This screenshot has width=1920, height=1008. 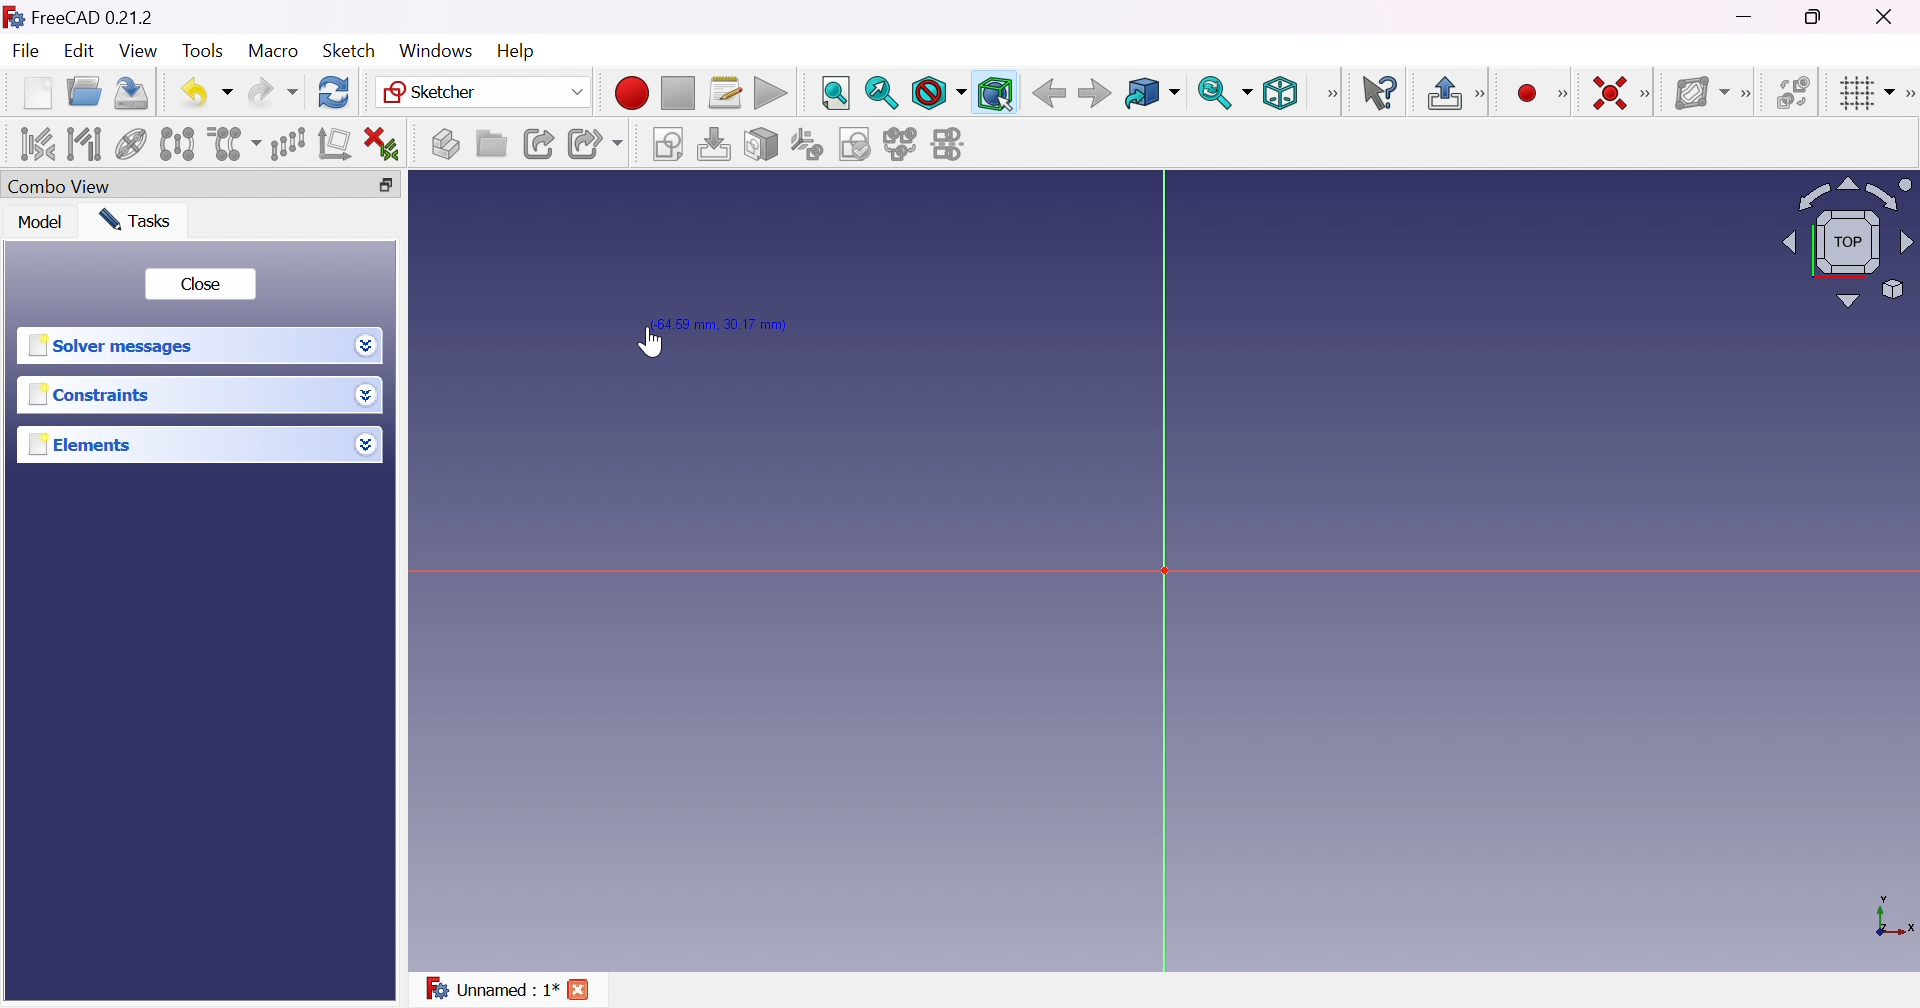 I want to click on Validate sketch..., so click(x=854, y=145).